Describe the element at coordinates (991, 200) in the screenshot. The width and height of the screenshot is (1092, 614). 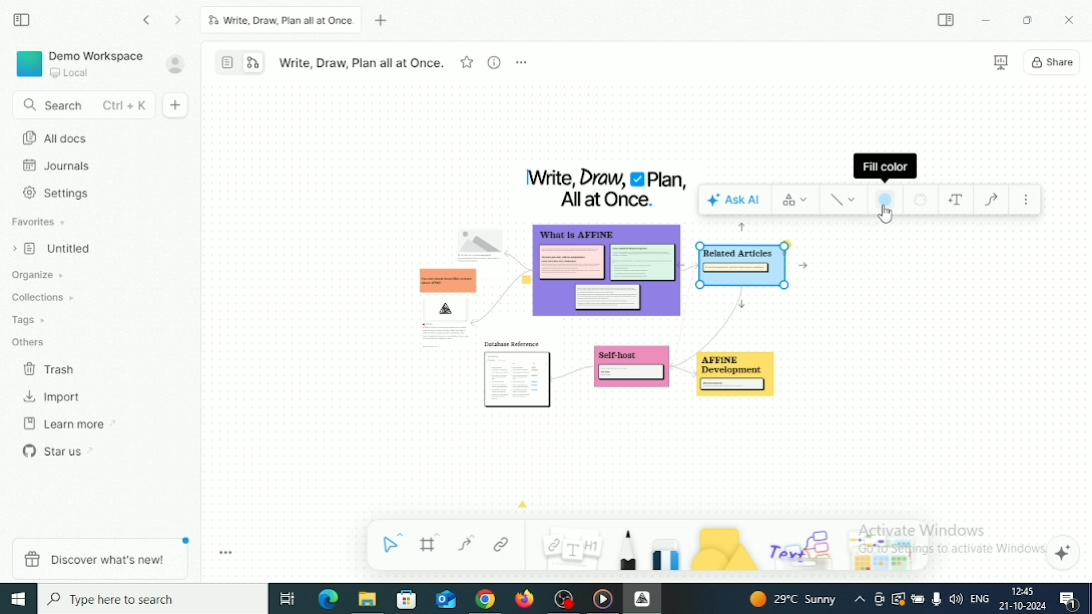
I see `Draw connector` at that location.